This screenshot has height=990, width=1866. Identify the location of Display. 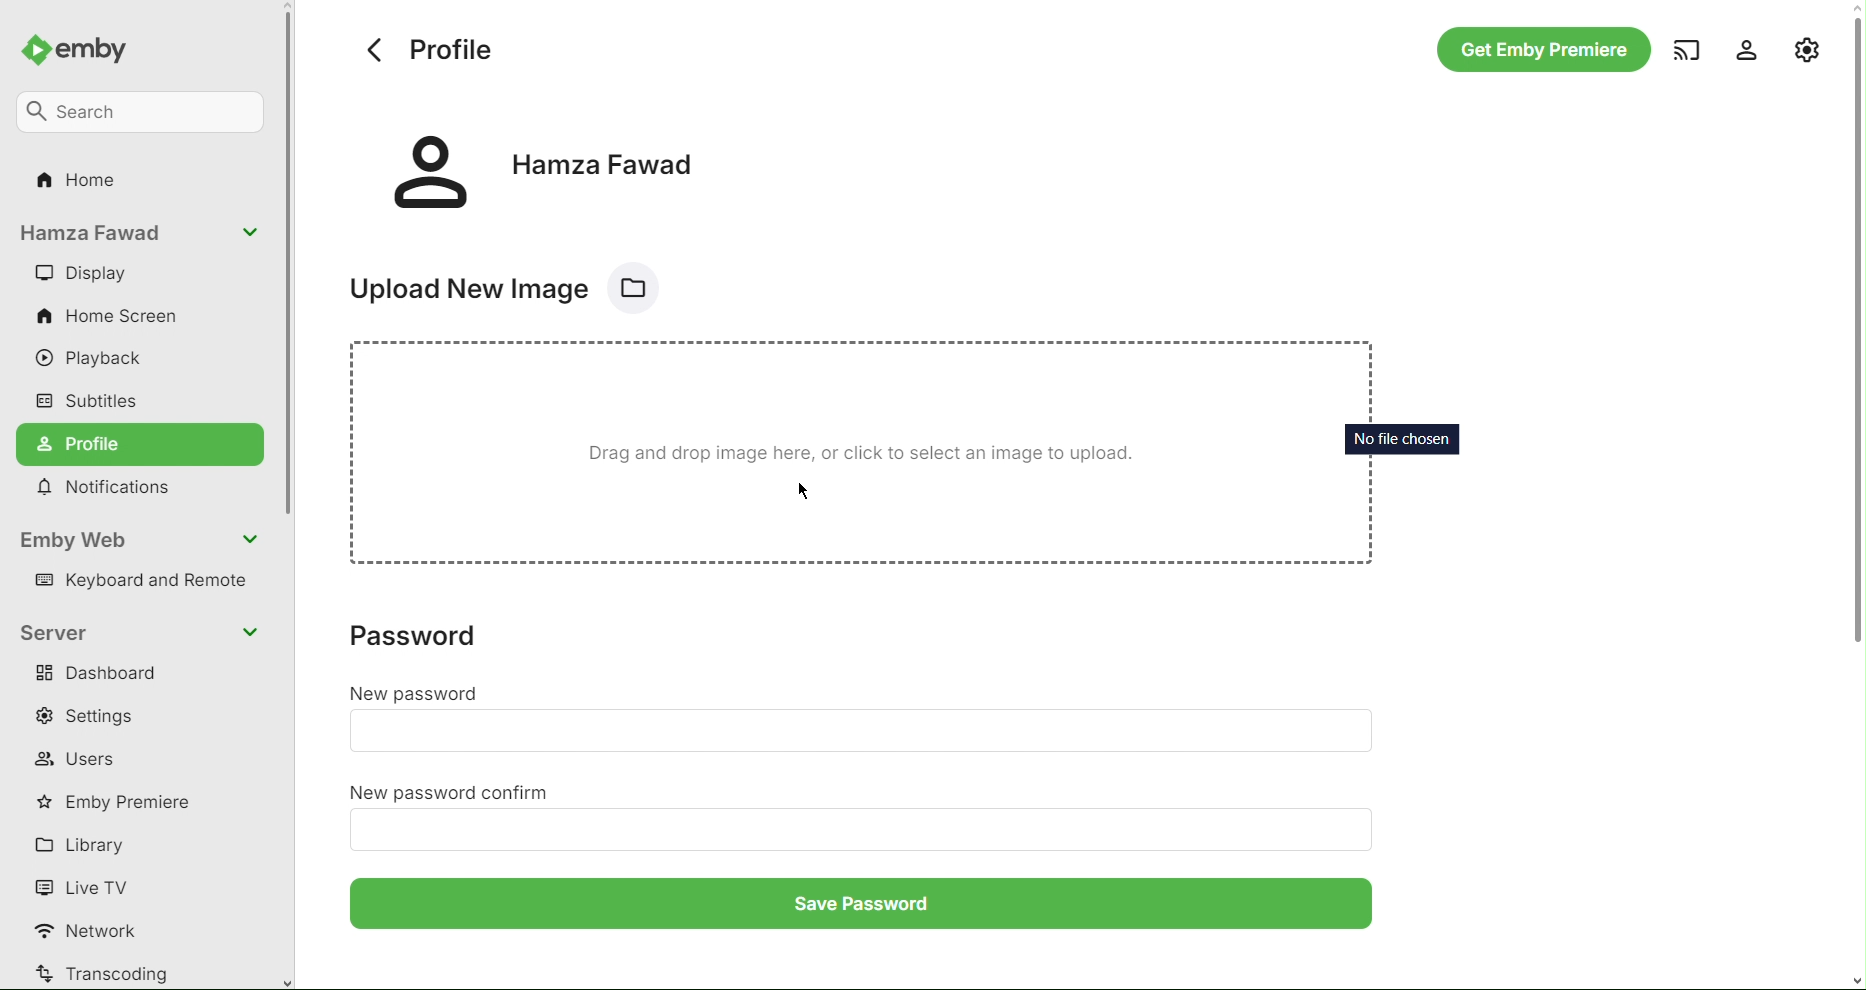
(81, 274).